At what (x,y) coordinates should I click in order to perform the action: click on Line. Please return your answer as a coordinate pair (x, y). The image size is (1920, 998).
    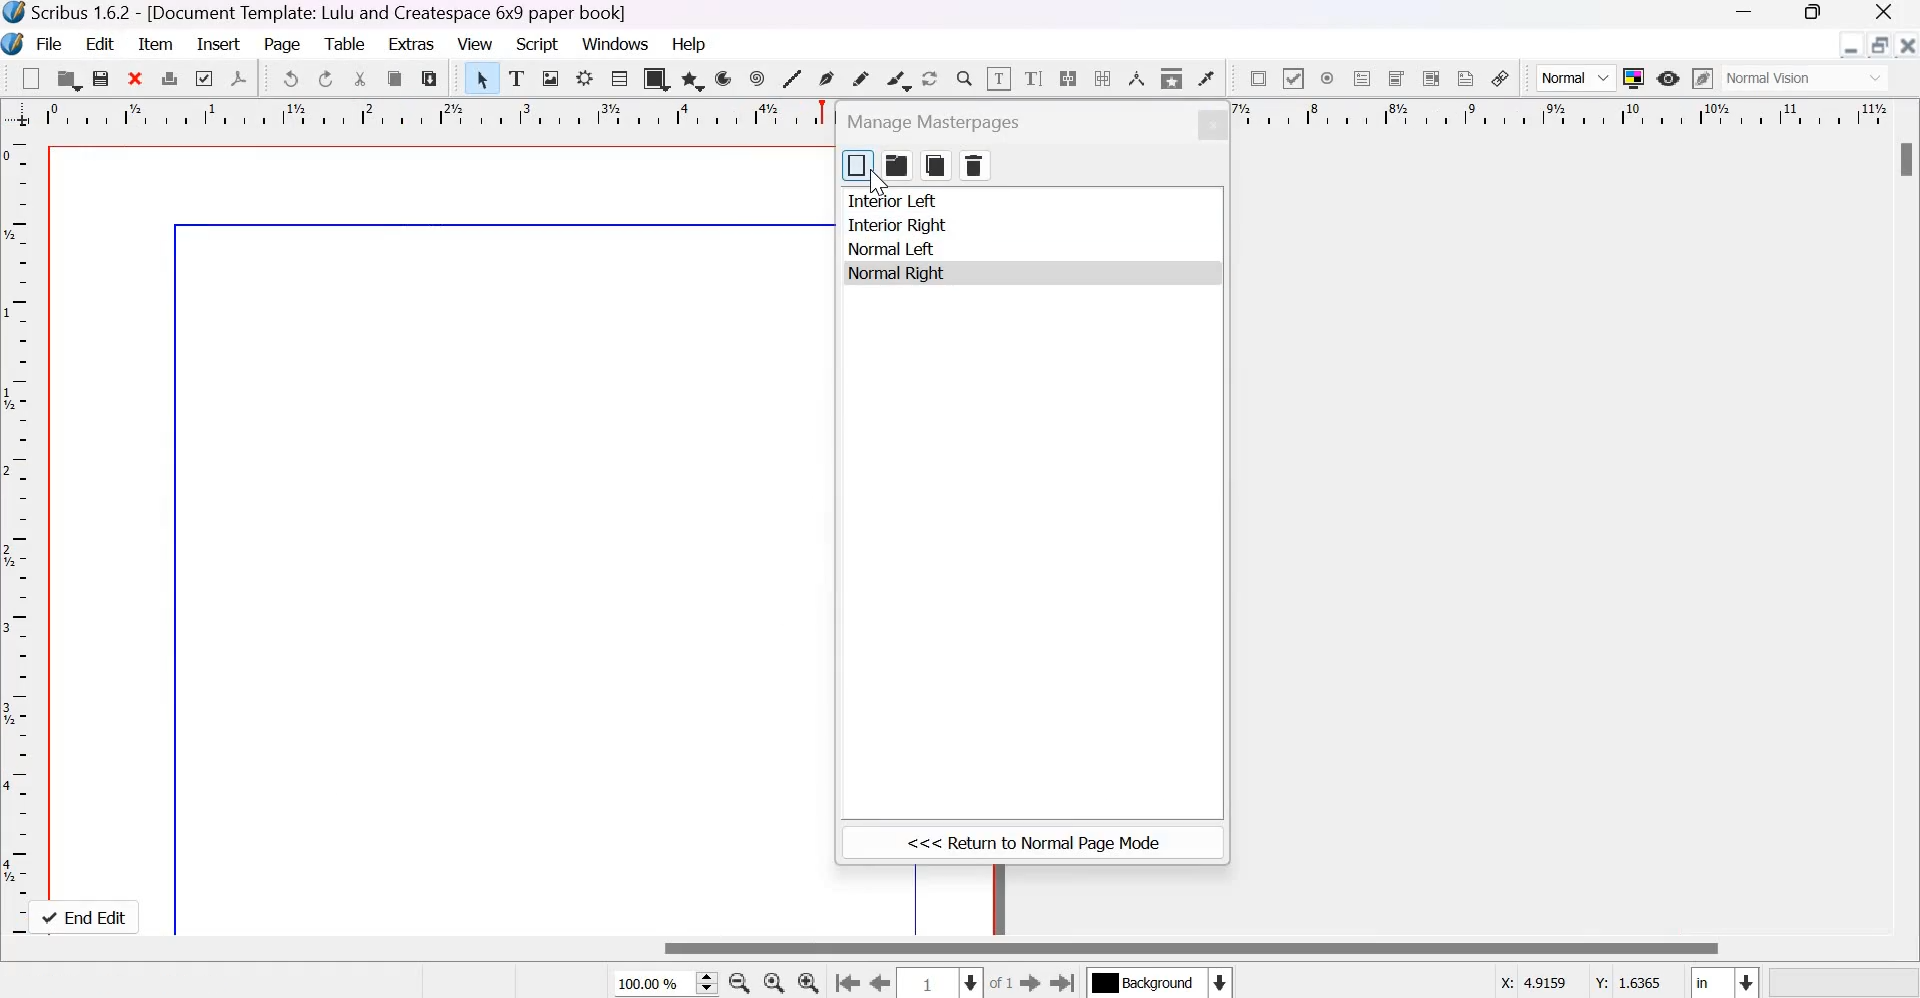
    Looking at the image, I should click on (793, 80).